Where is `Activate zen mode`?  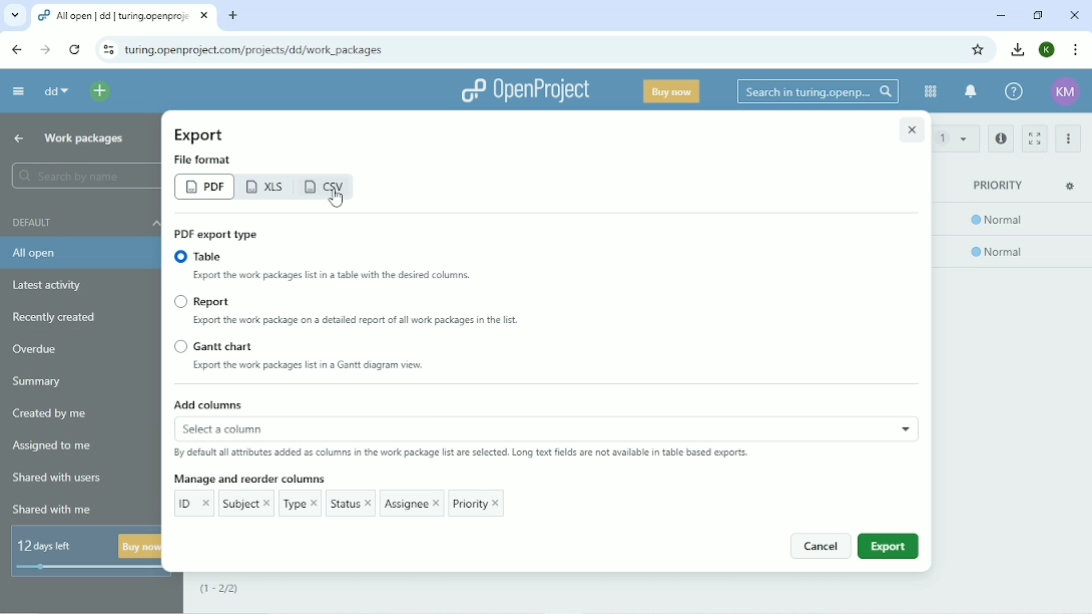
Activate zen mode is located at coordinates (1033, 138).